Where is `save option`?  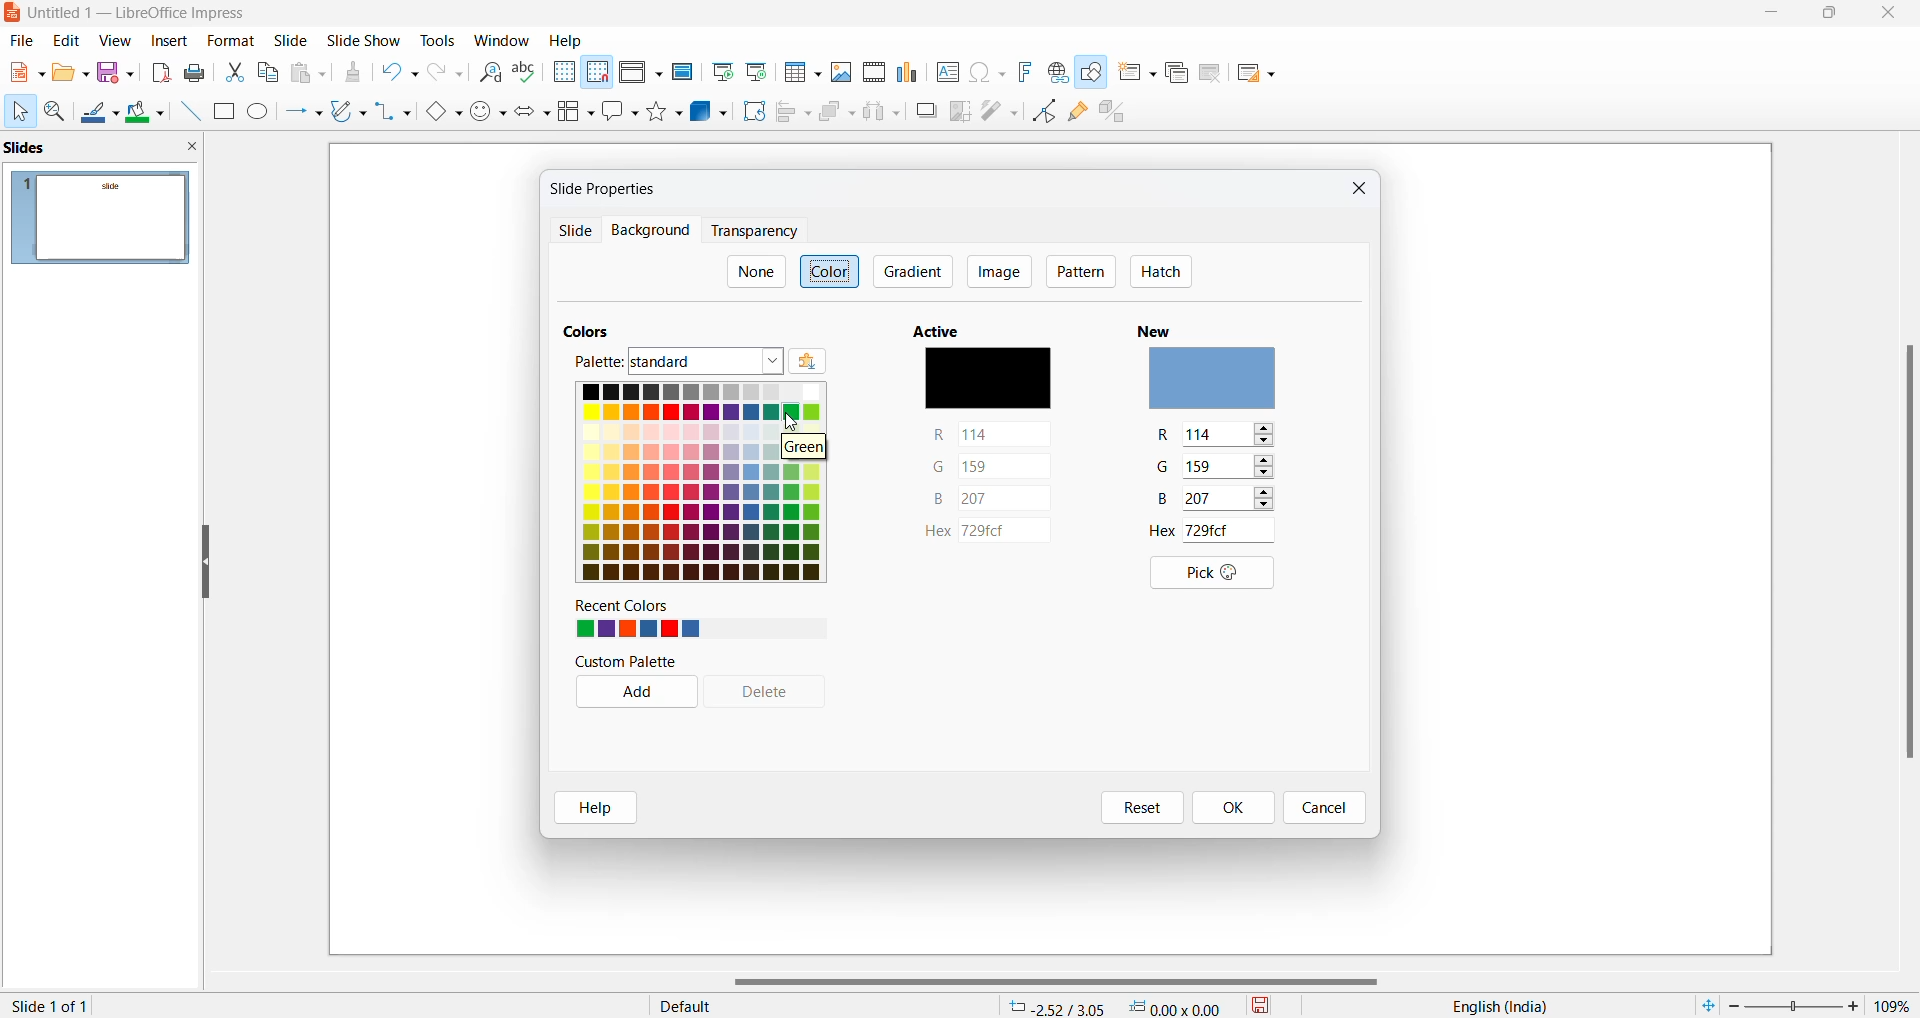 save option is located at coordinates (116, 73).